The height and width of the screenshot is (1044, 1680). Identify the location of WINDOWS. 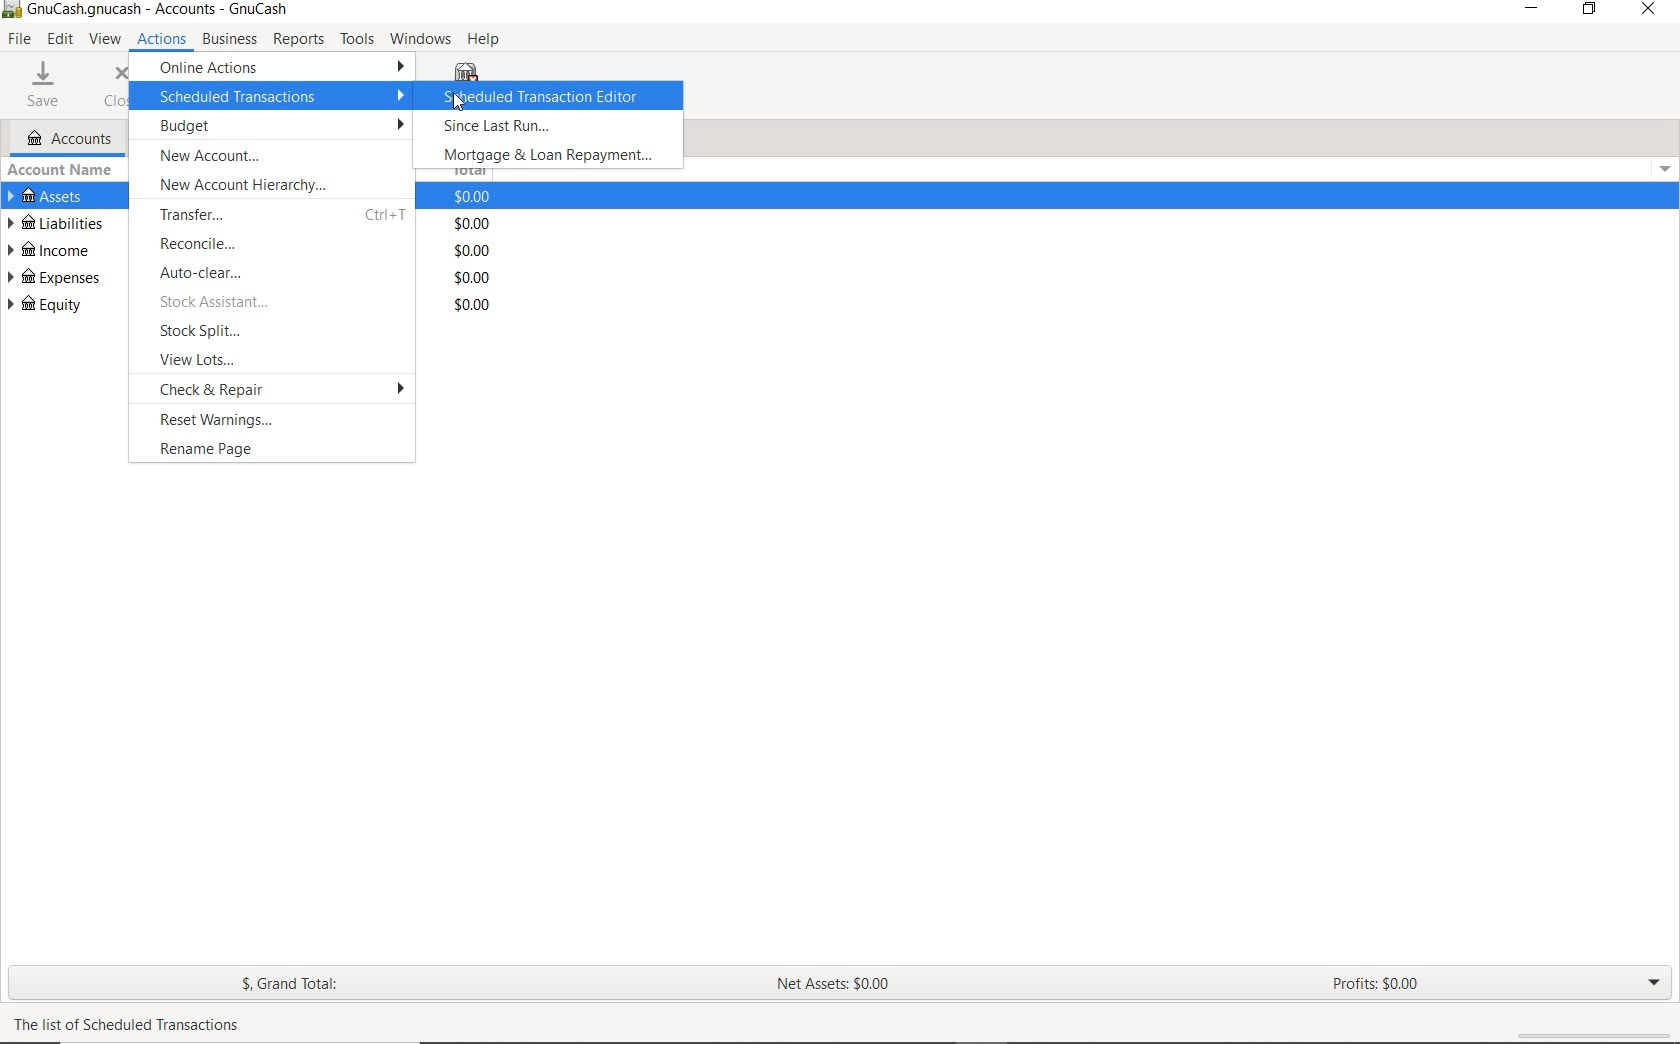
(418, 39).